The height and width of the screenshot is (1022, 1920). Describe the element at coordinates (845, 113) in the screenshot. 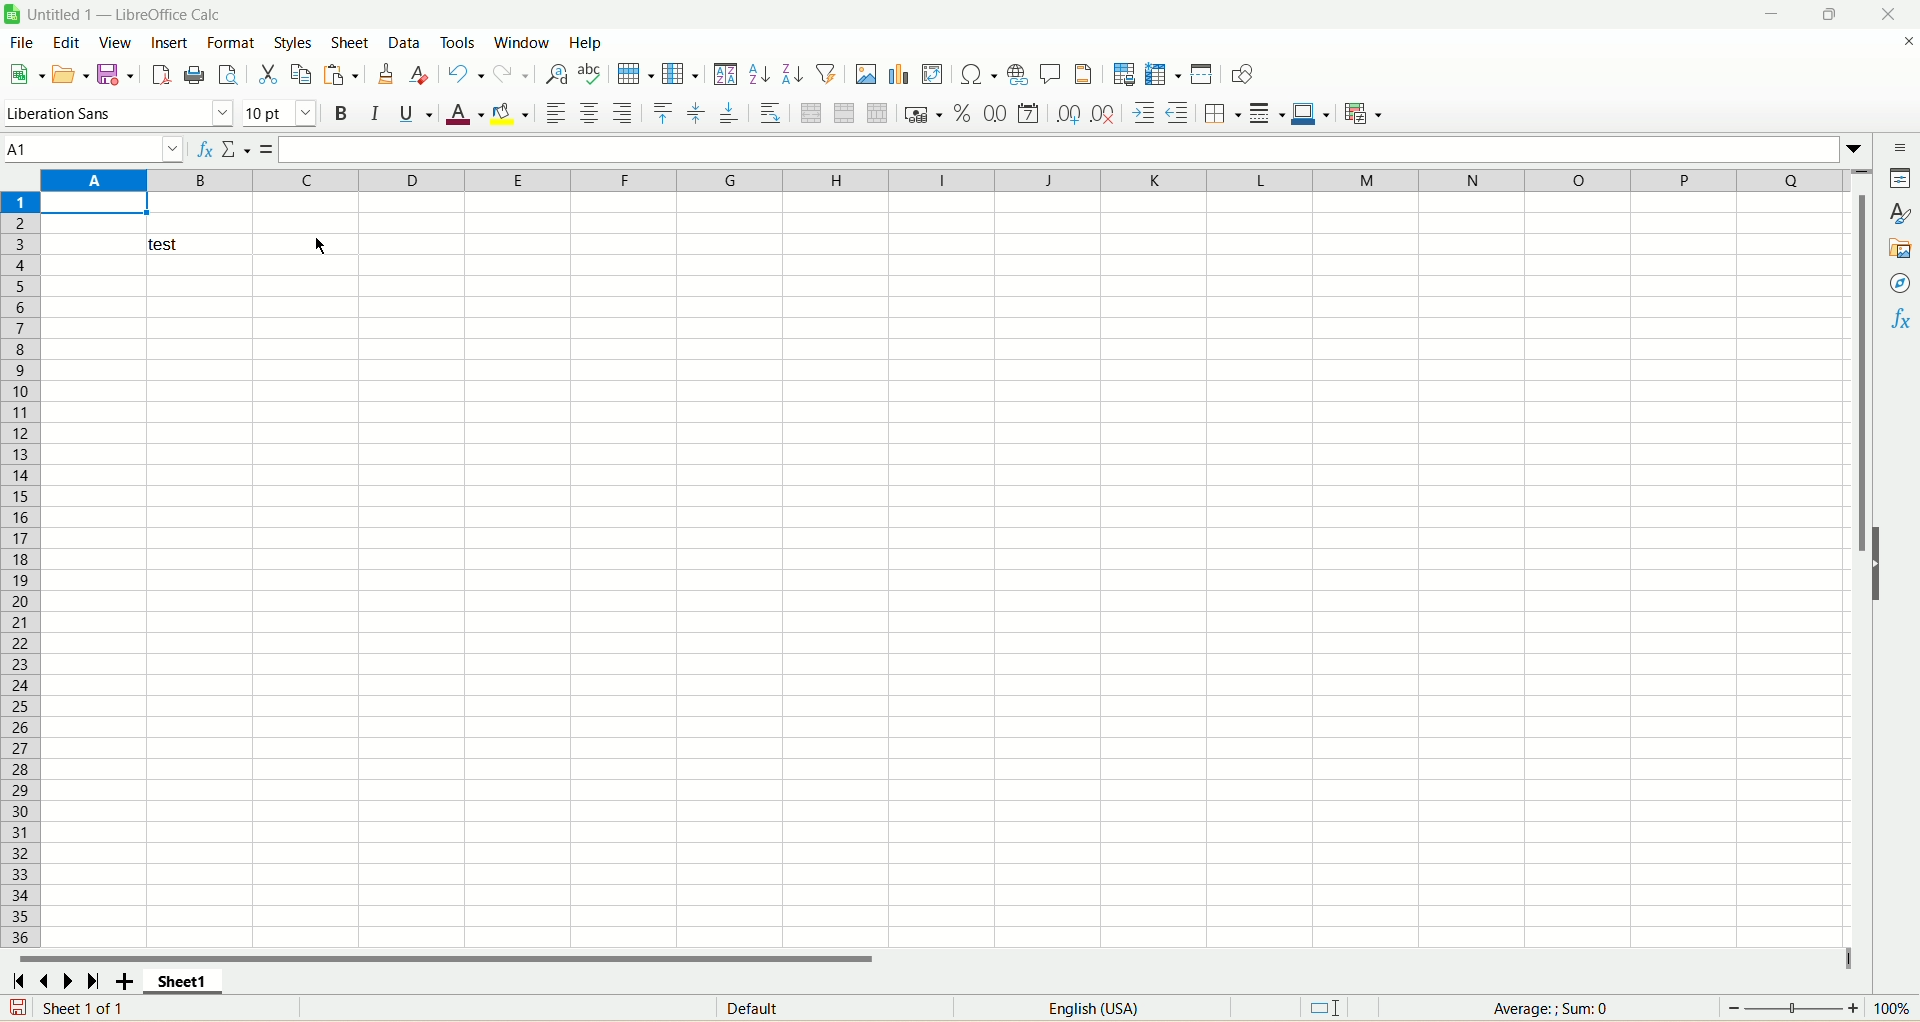

I see `merge` at that location.